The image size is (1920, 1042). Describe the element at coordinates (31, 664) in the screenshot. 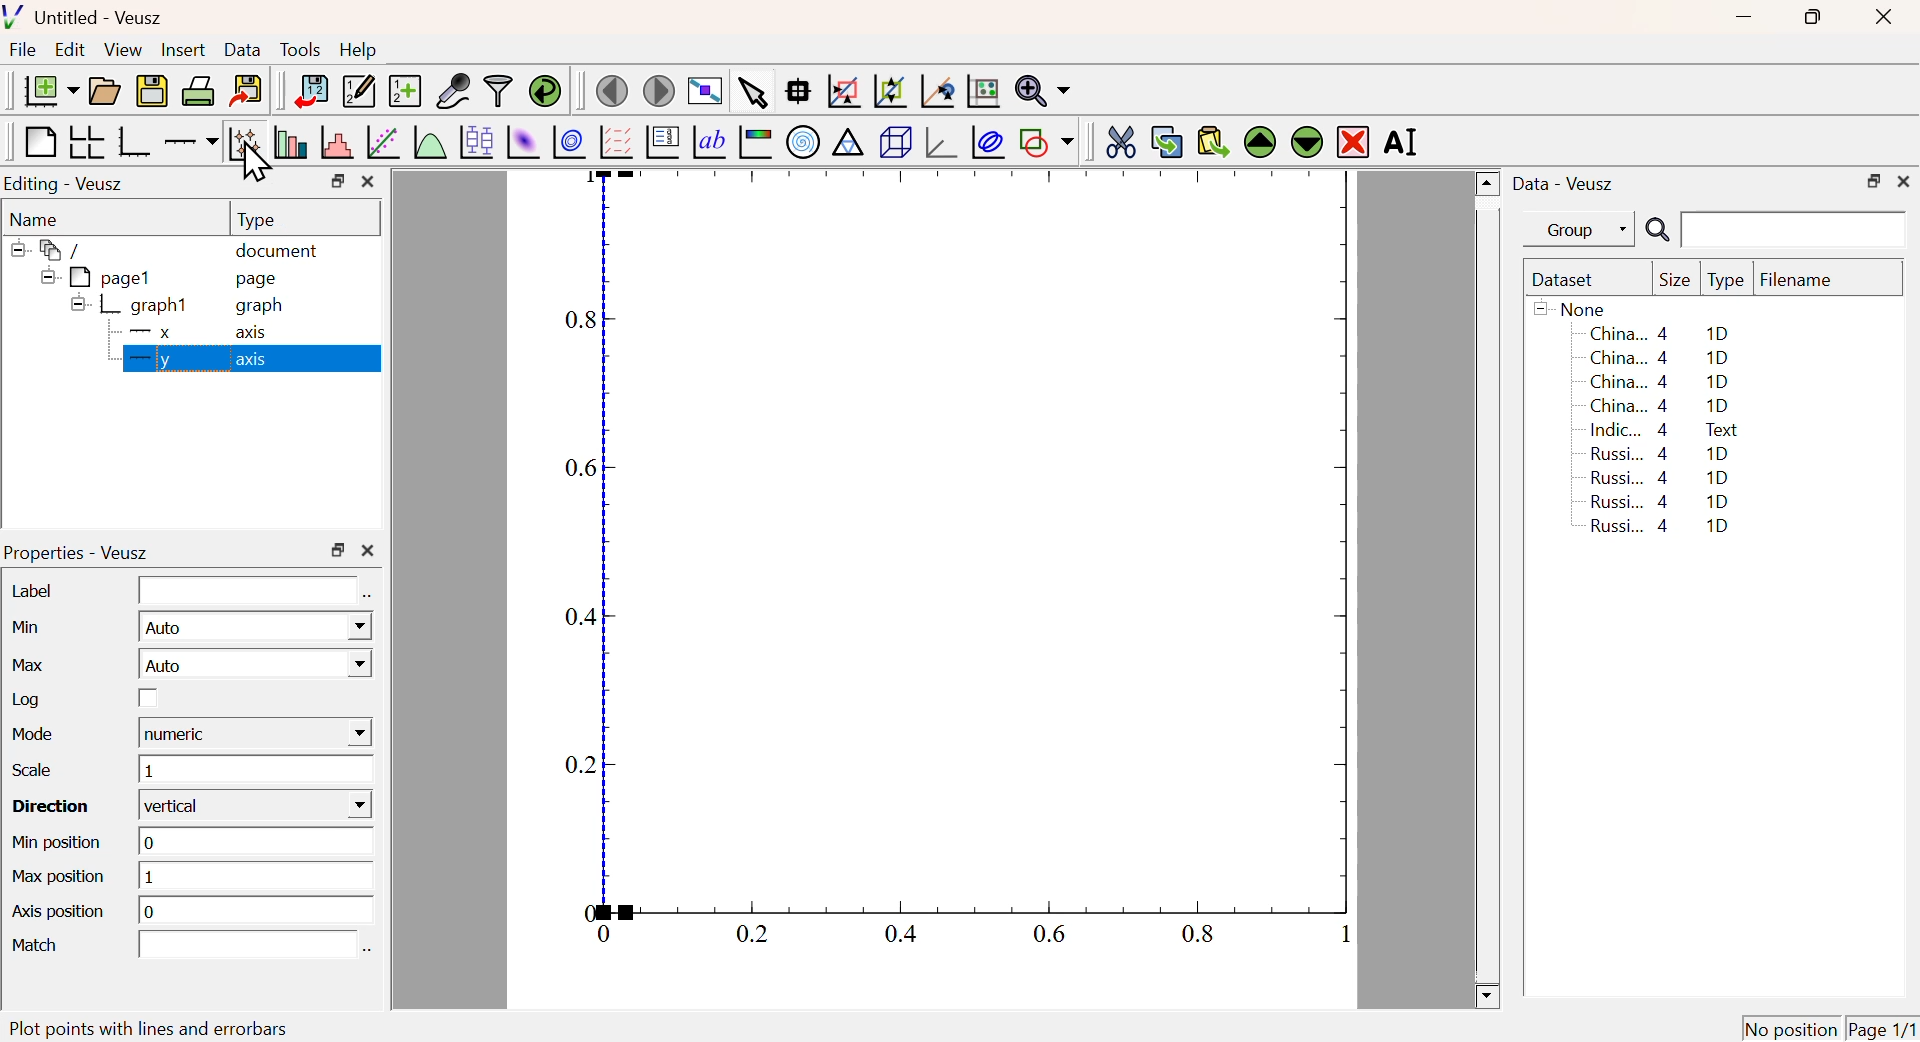

I see `Max` at that location.